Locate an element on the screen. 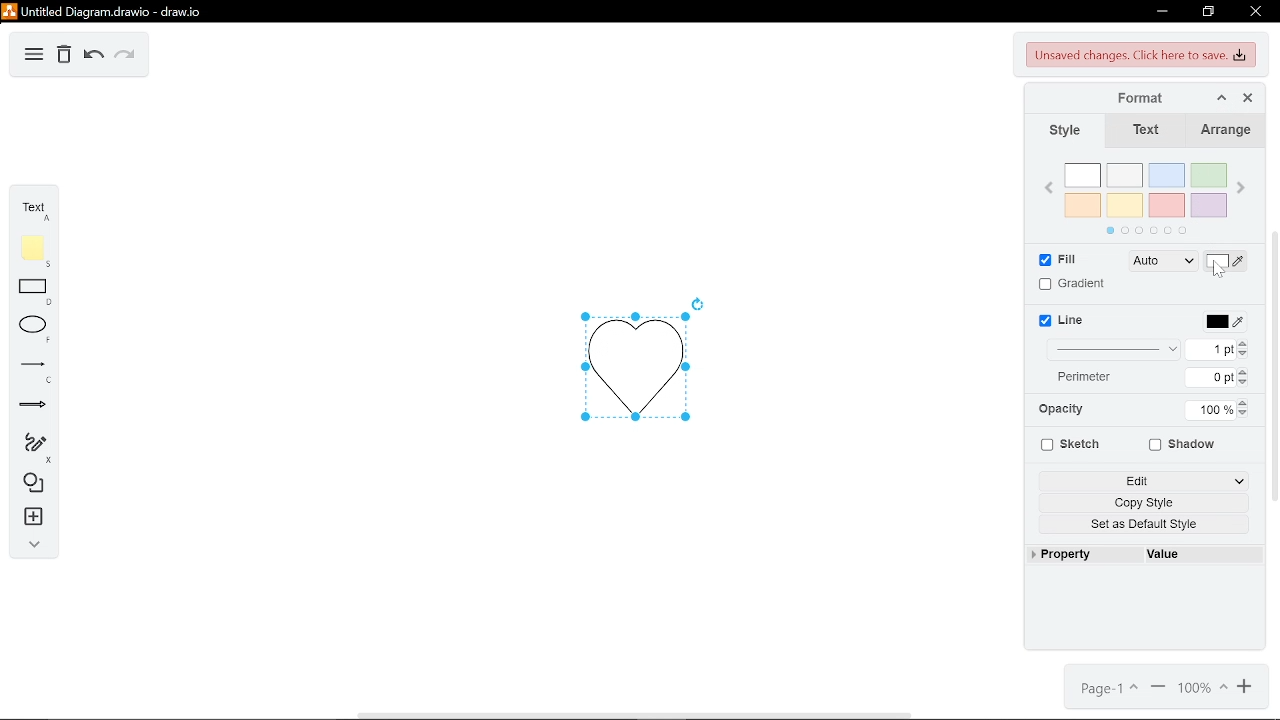  close is located at coordinates (1256, 11).